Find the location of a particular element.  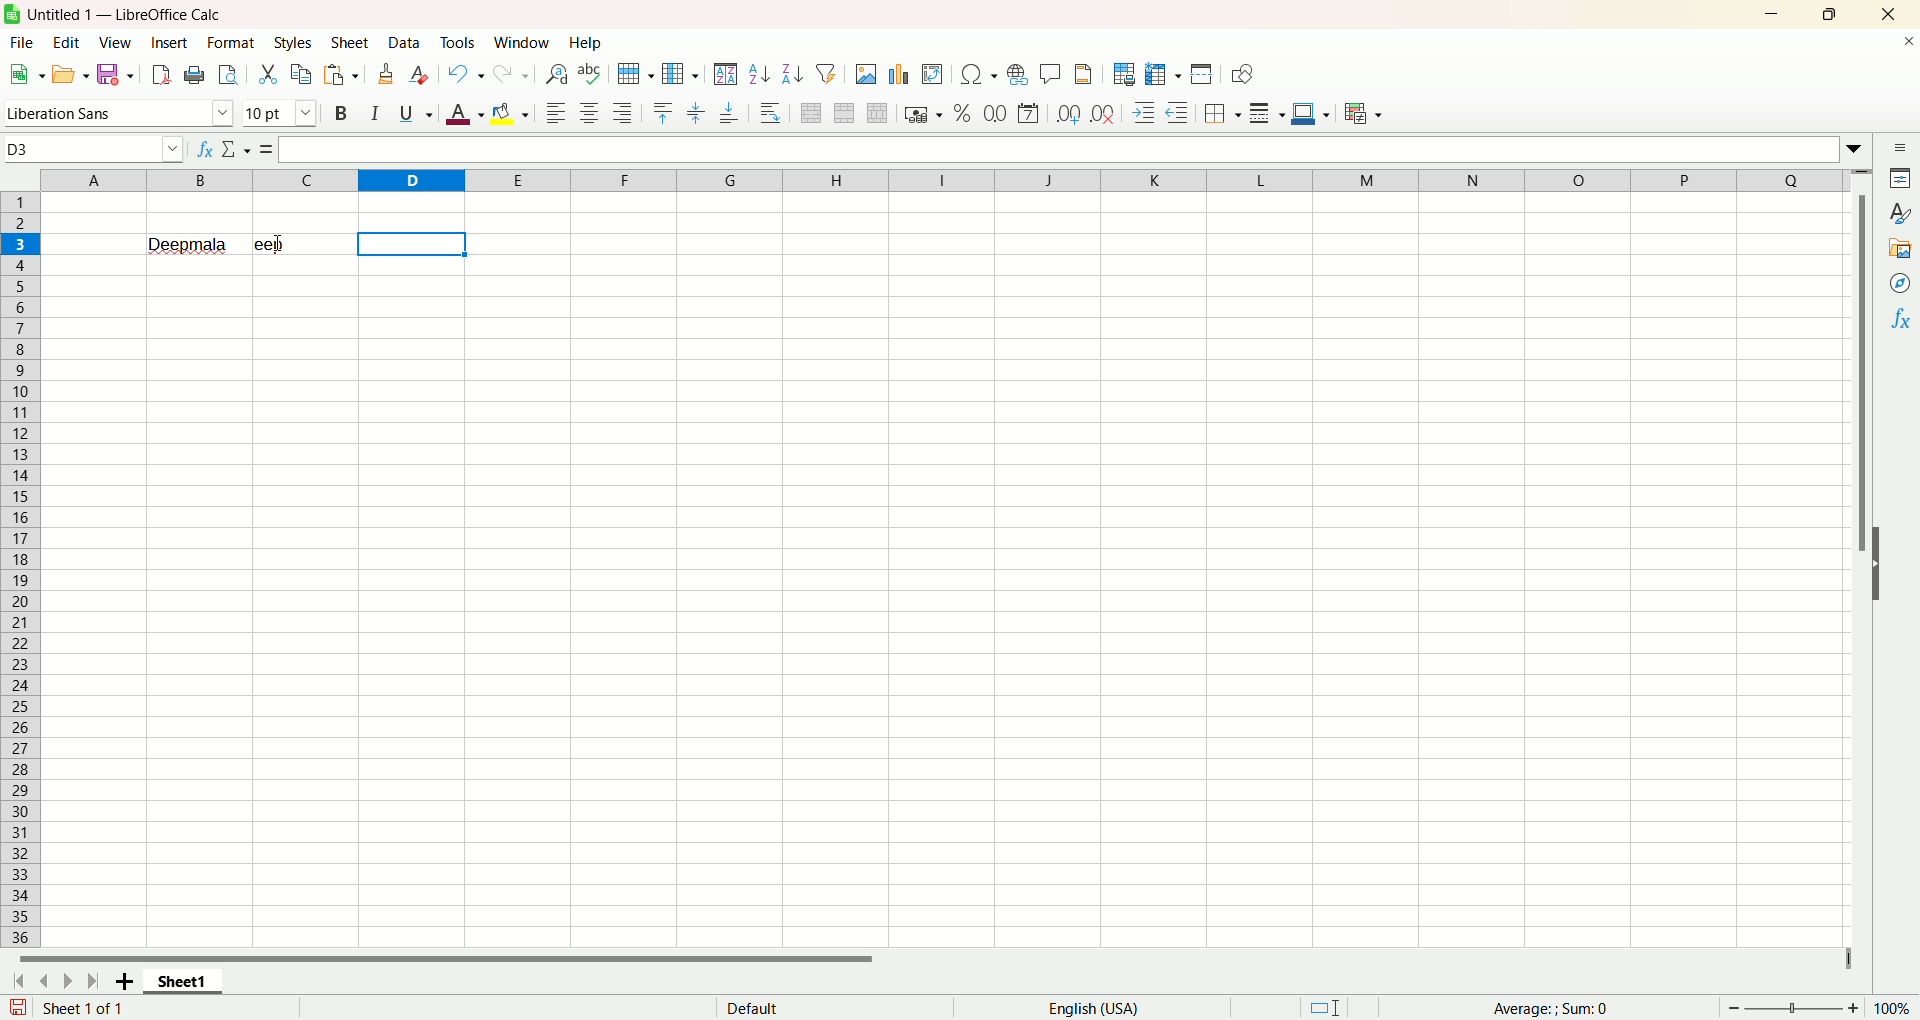

Split window is located at coordinates (1201, 73).